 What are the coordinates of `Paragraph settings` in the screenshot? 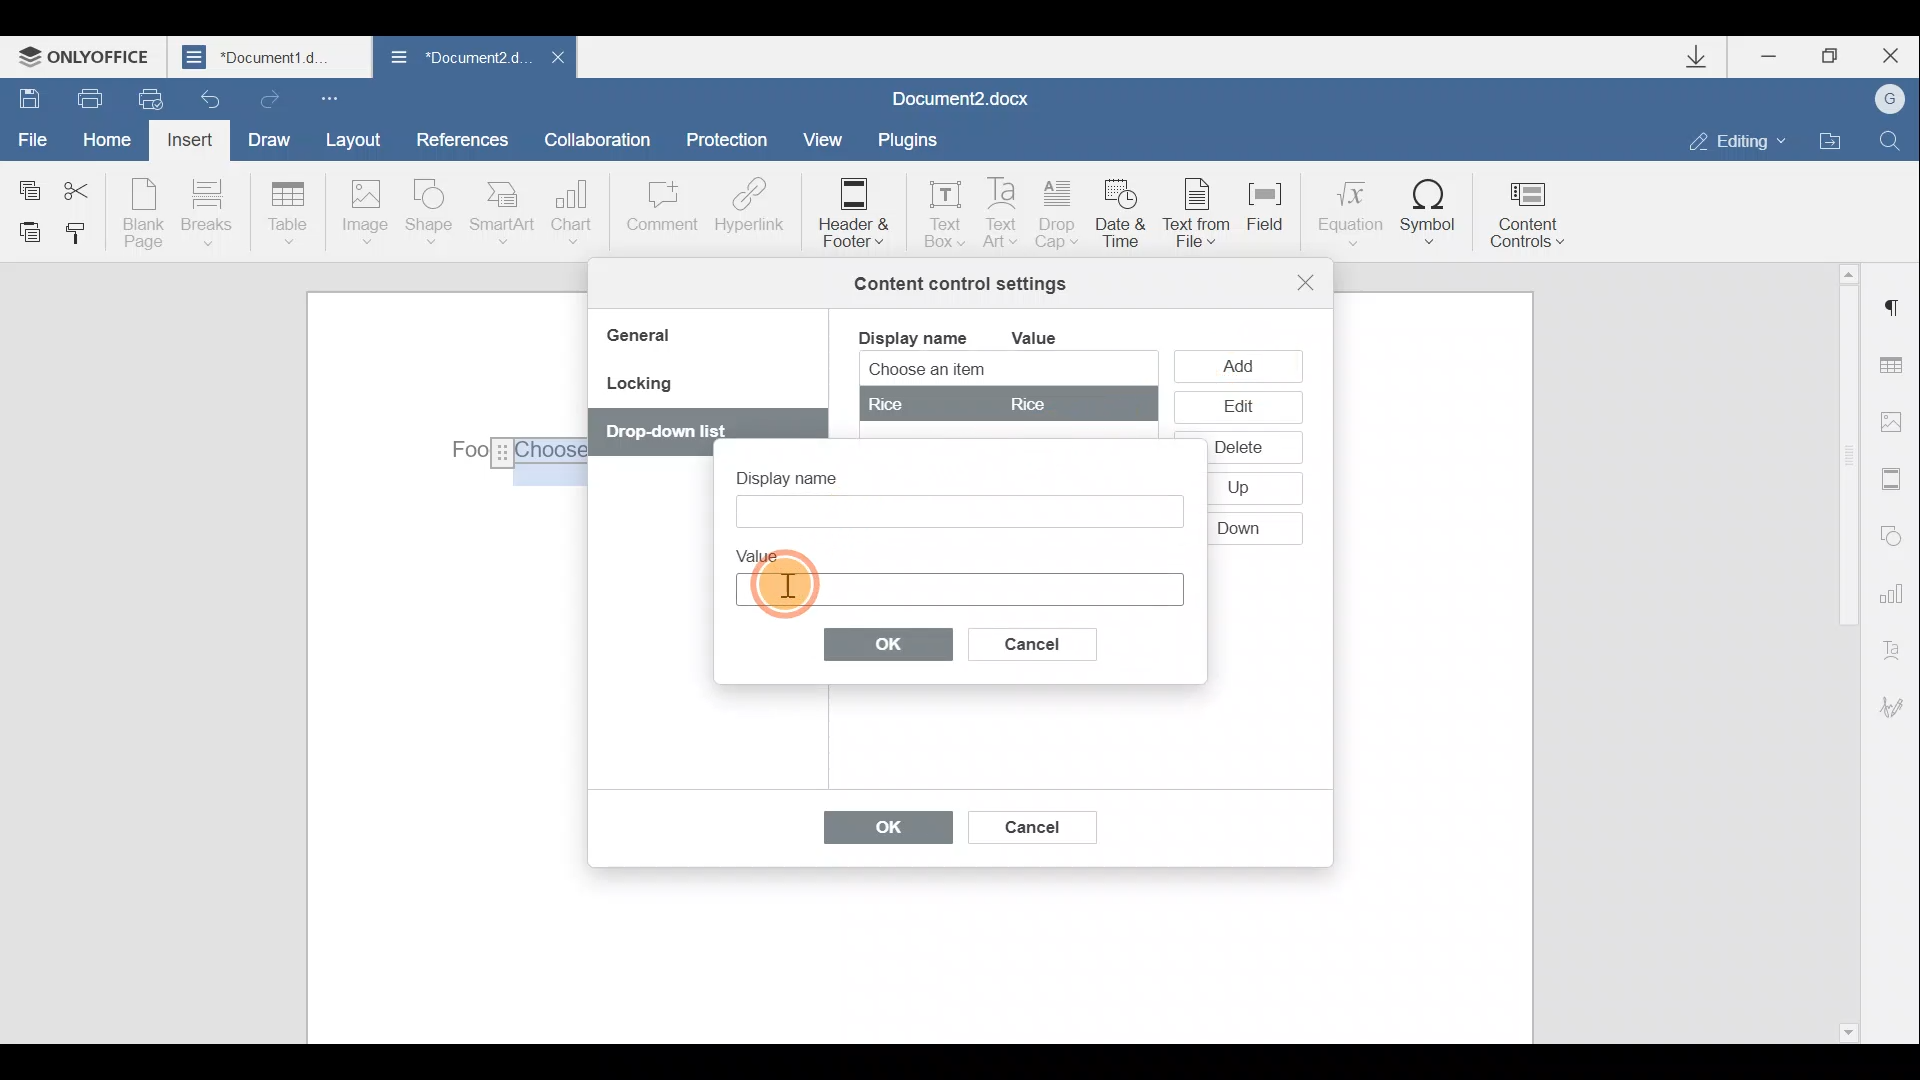 It's located at (1894, 308).